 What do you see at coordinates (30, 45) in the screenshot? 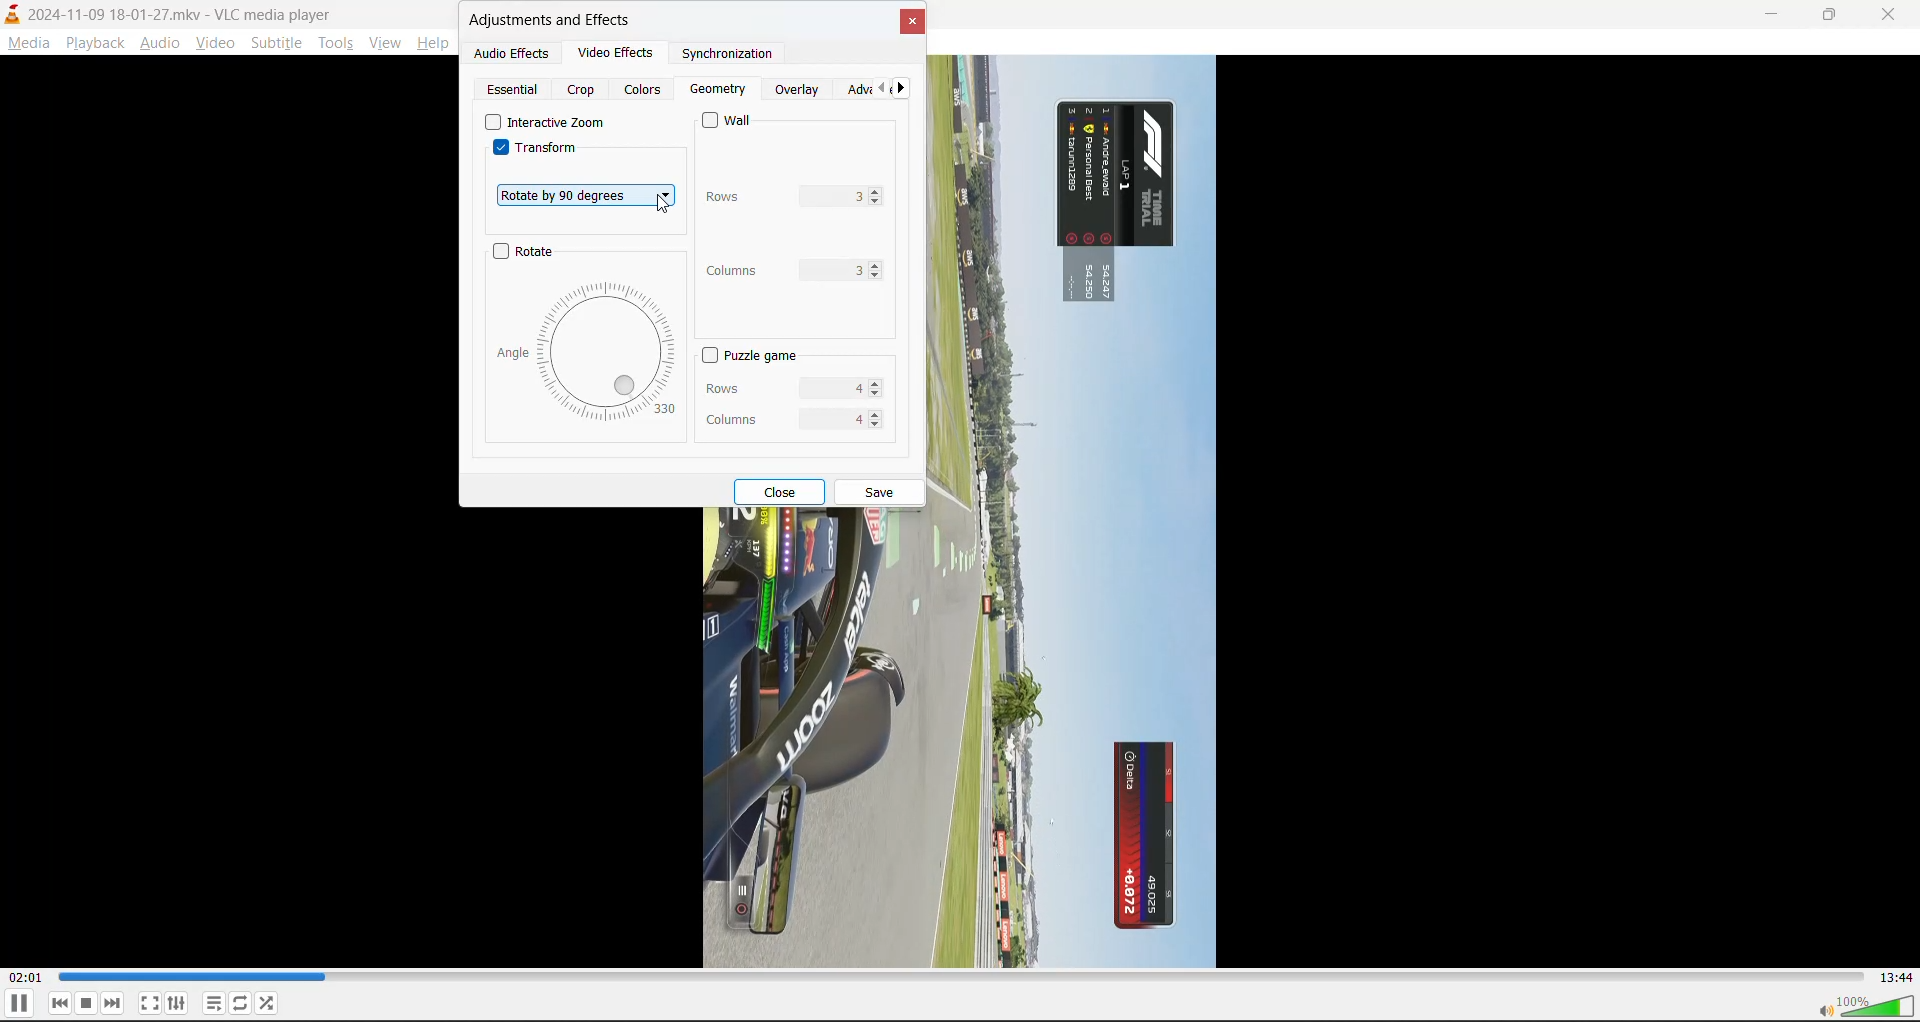
I see `media` at bounding box center [30, 45].